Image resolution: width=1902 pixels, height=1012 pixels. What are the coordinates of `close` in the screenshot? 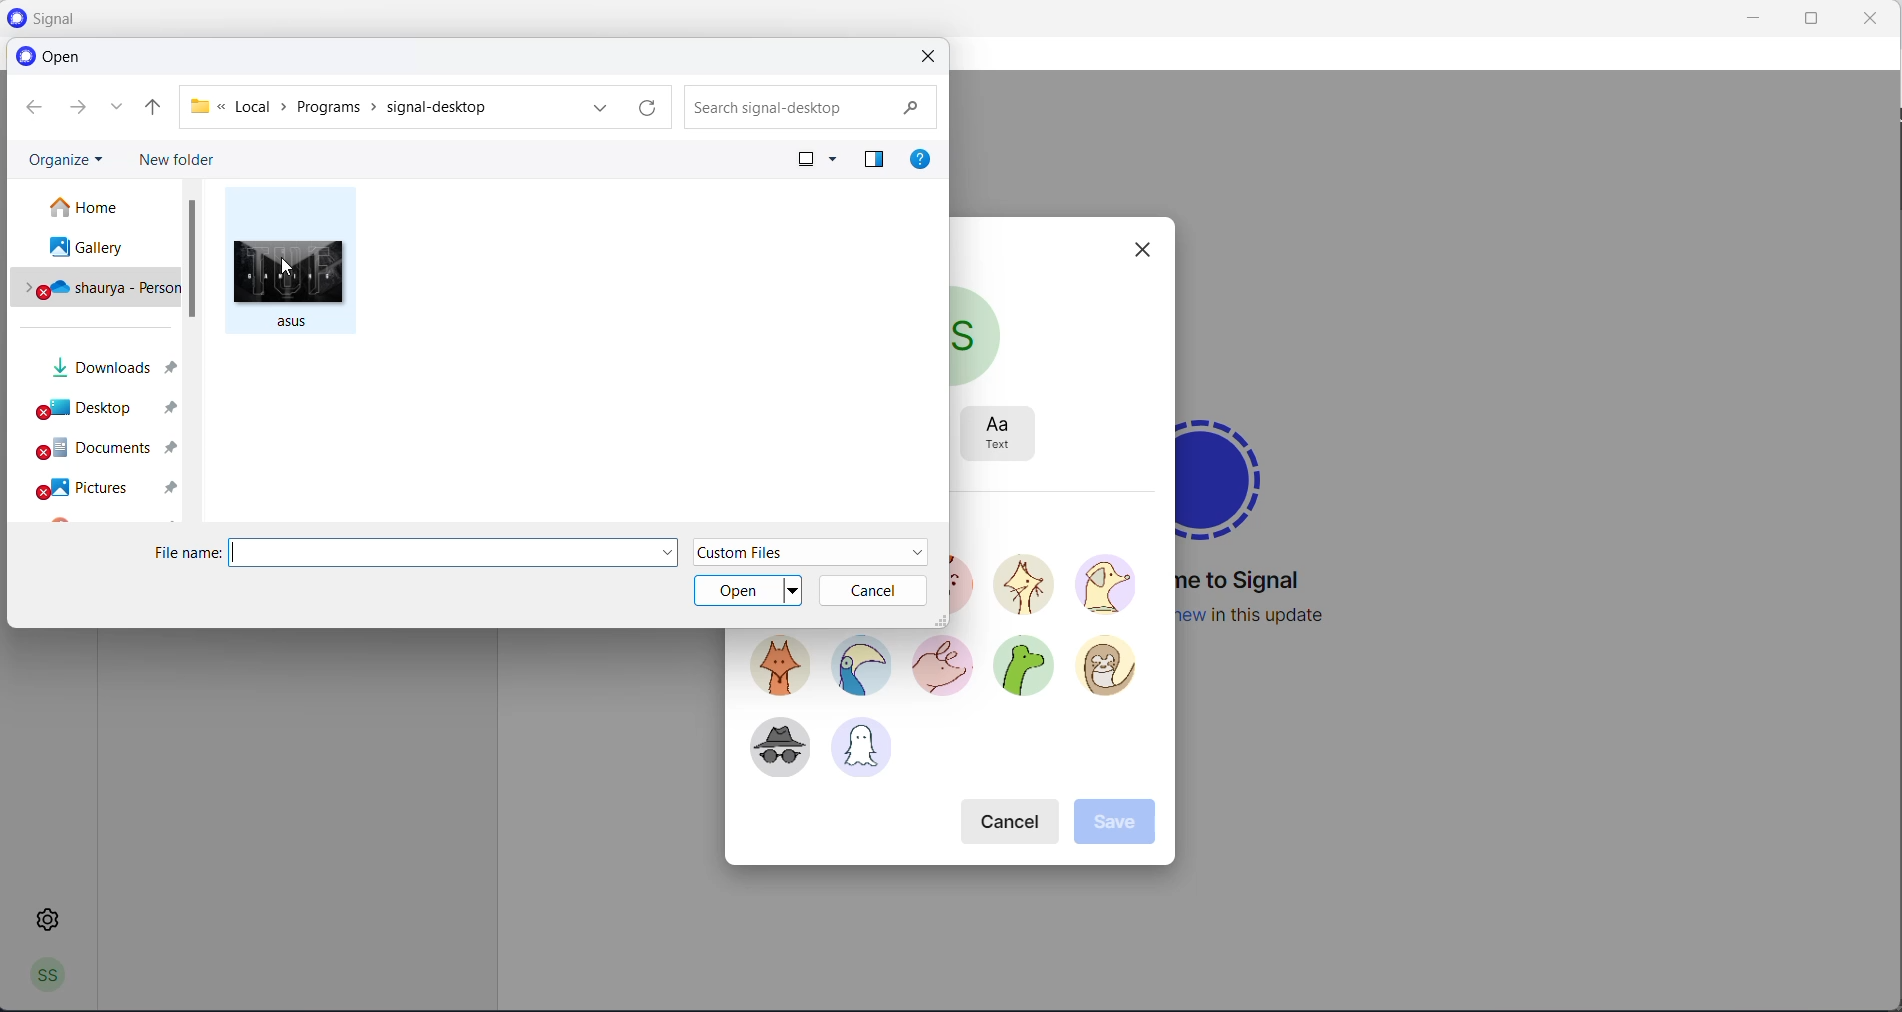 It's located at (1136, 250).